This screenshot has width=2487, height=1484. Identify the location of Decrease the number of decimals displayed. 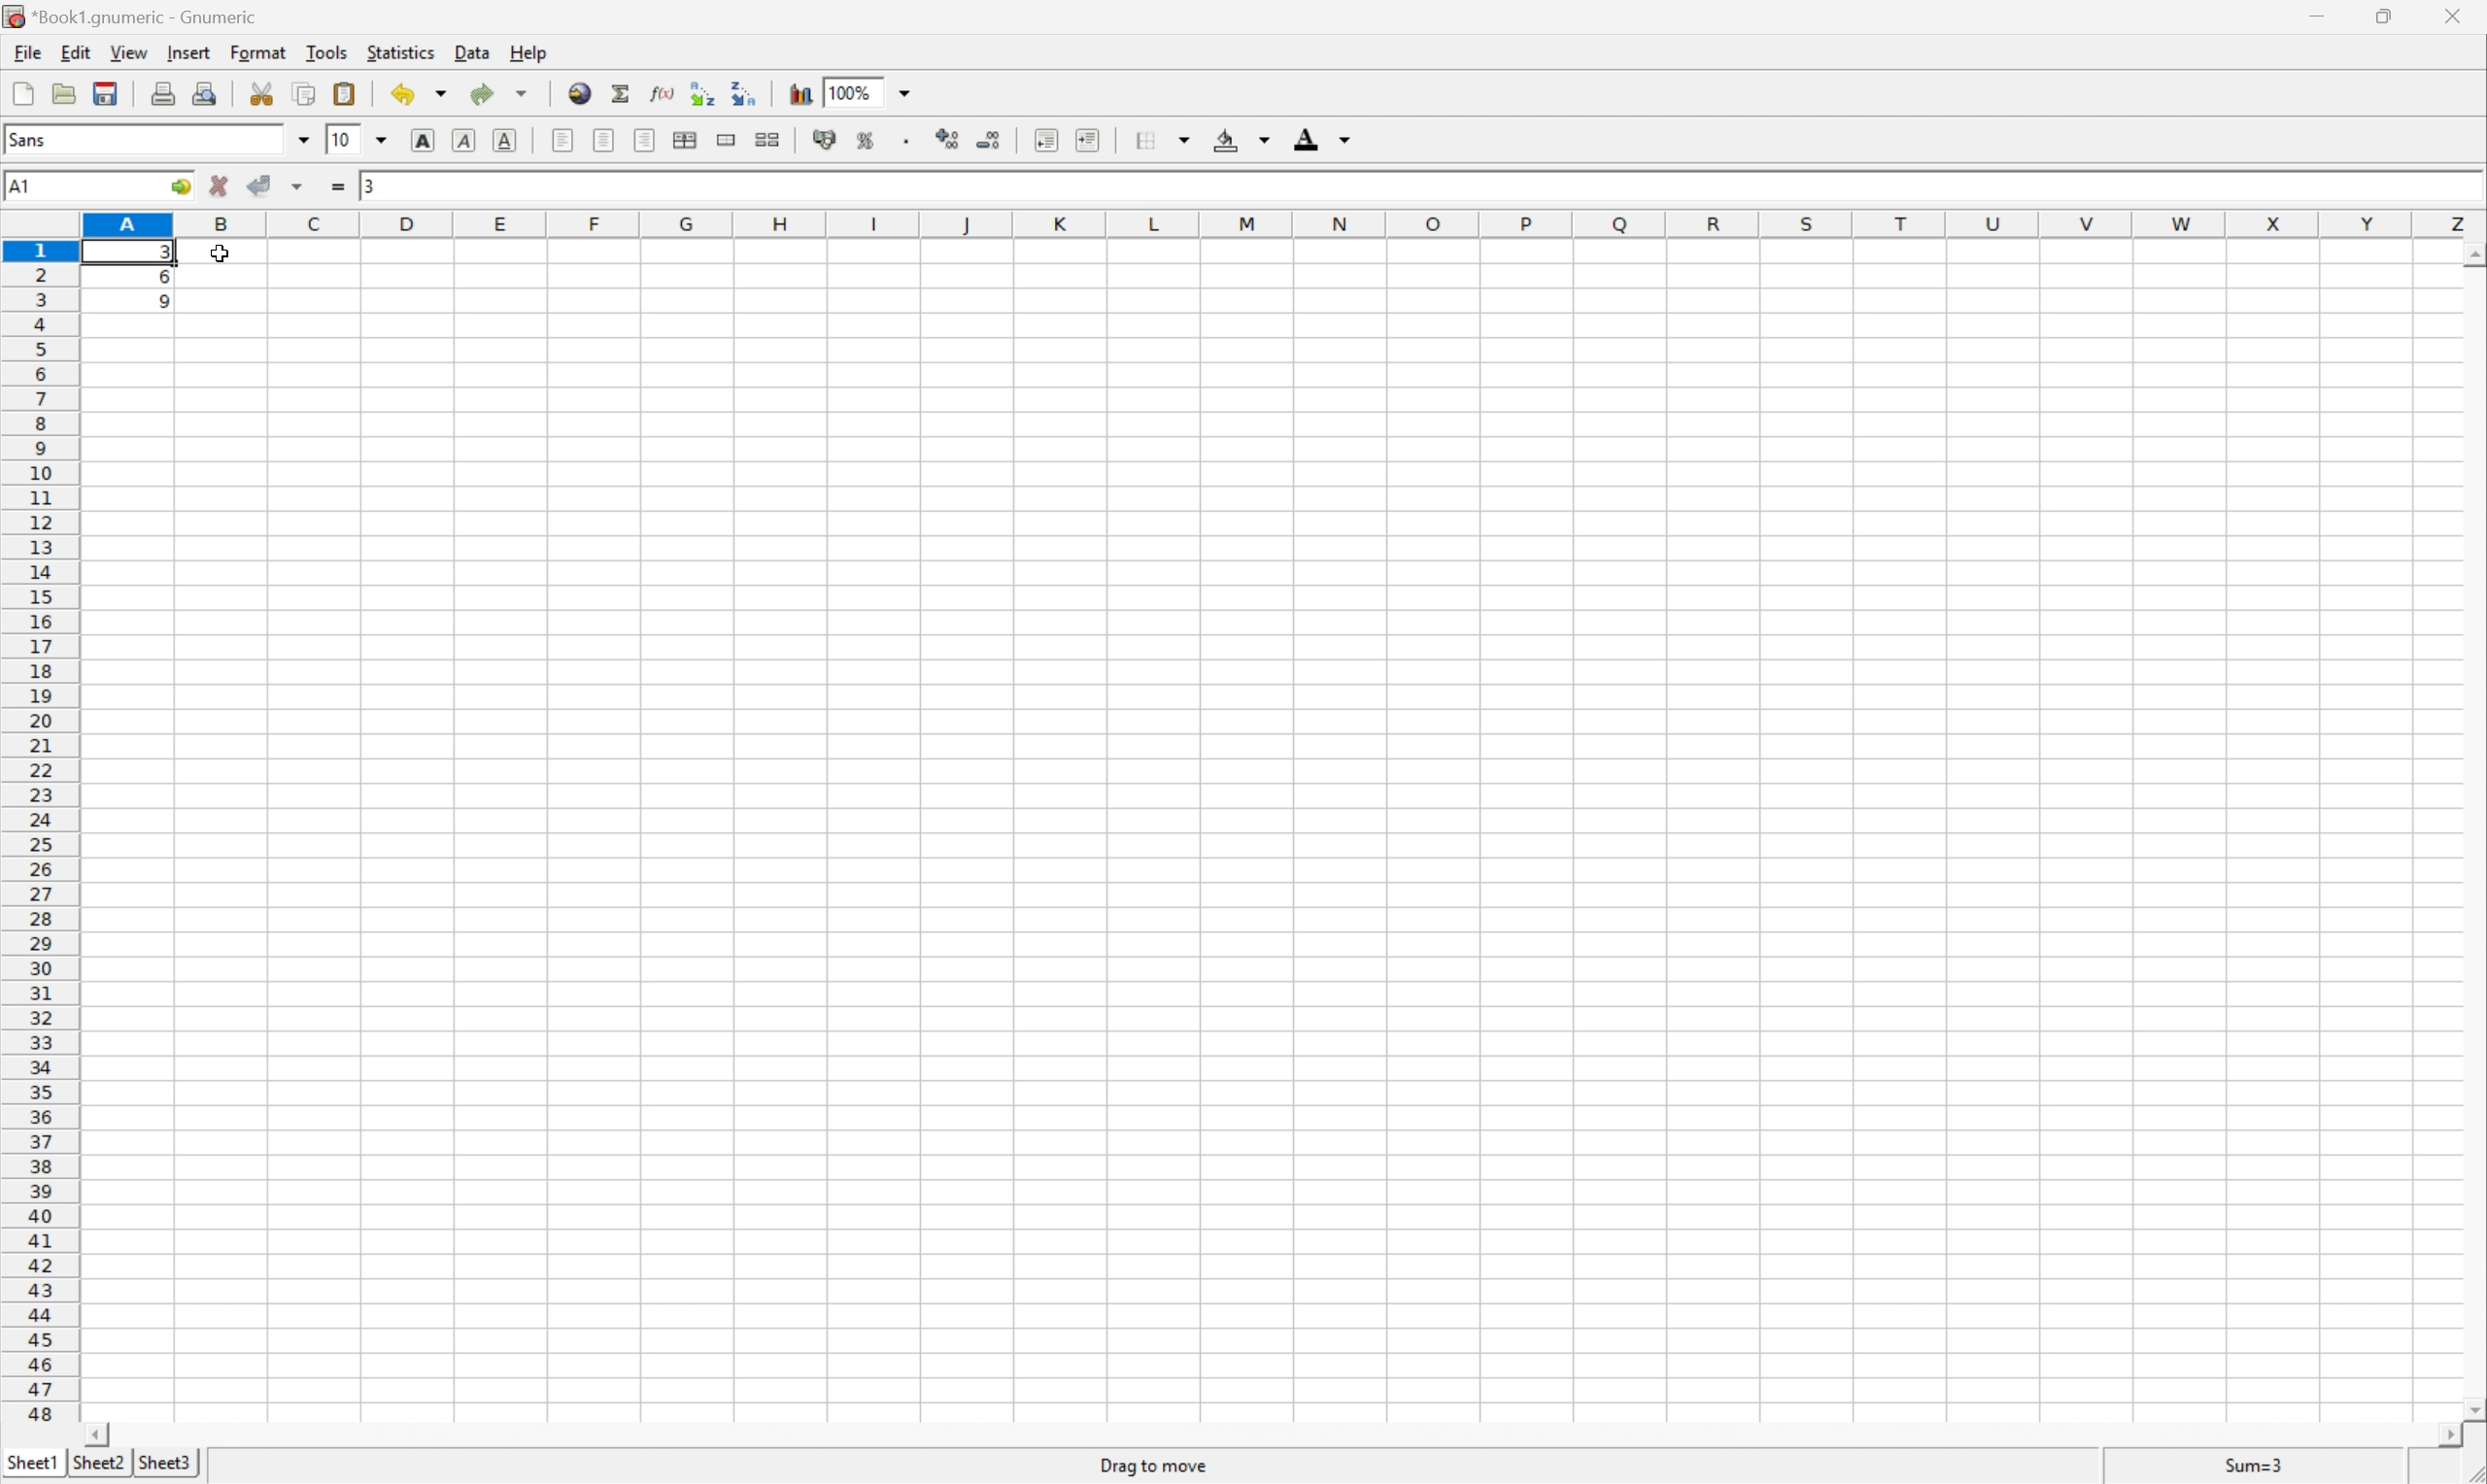
(989, 139).